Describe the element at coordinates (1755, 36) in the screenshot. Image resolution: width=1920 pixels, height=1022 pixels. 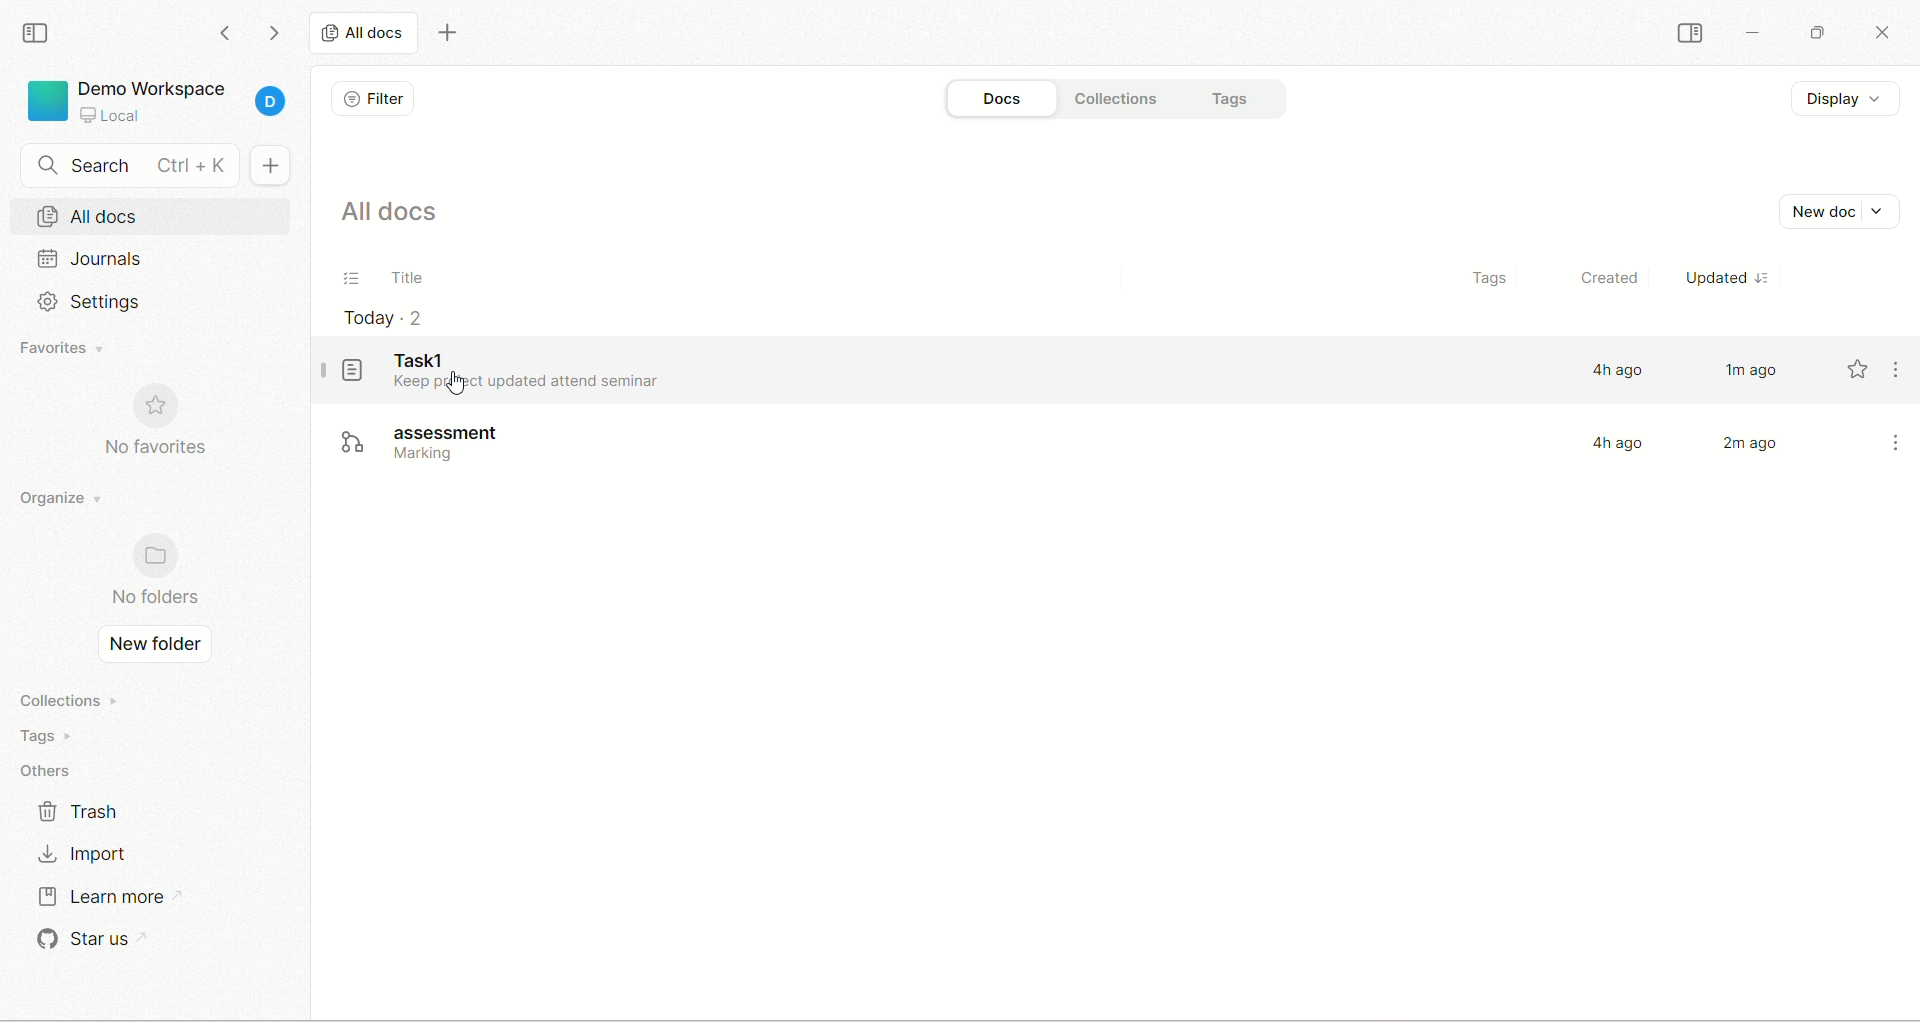
I see `minimize` at that location.